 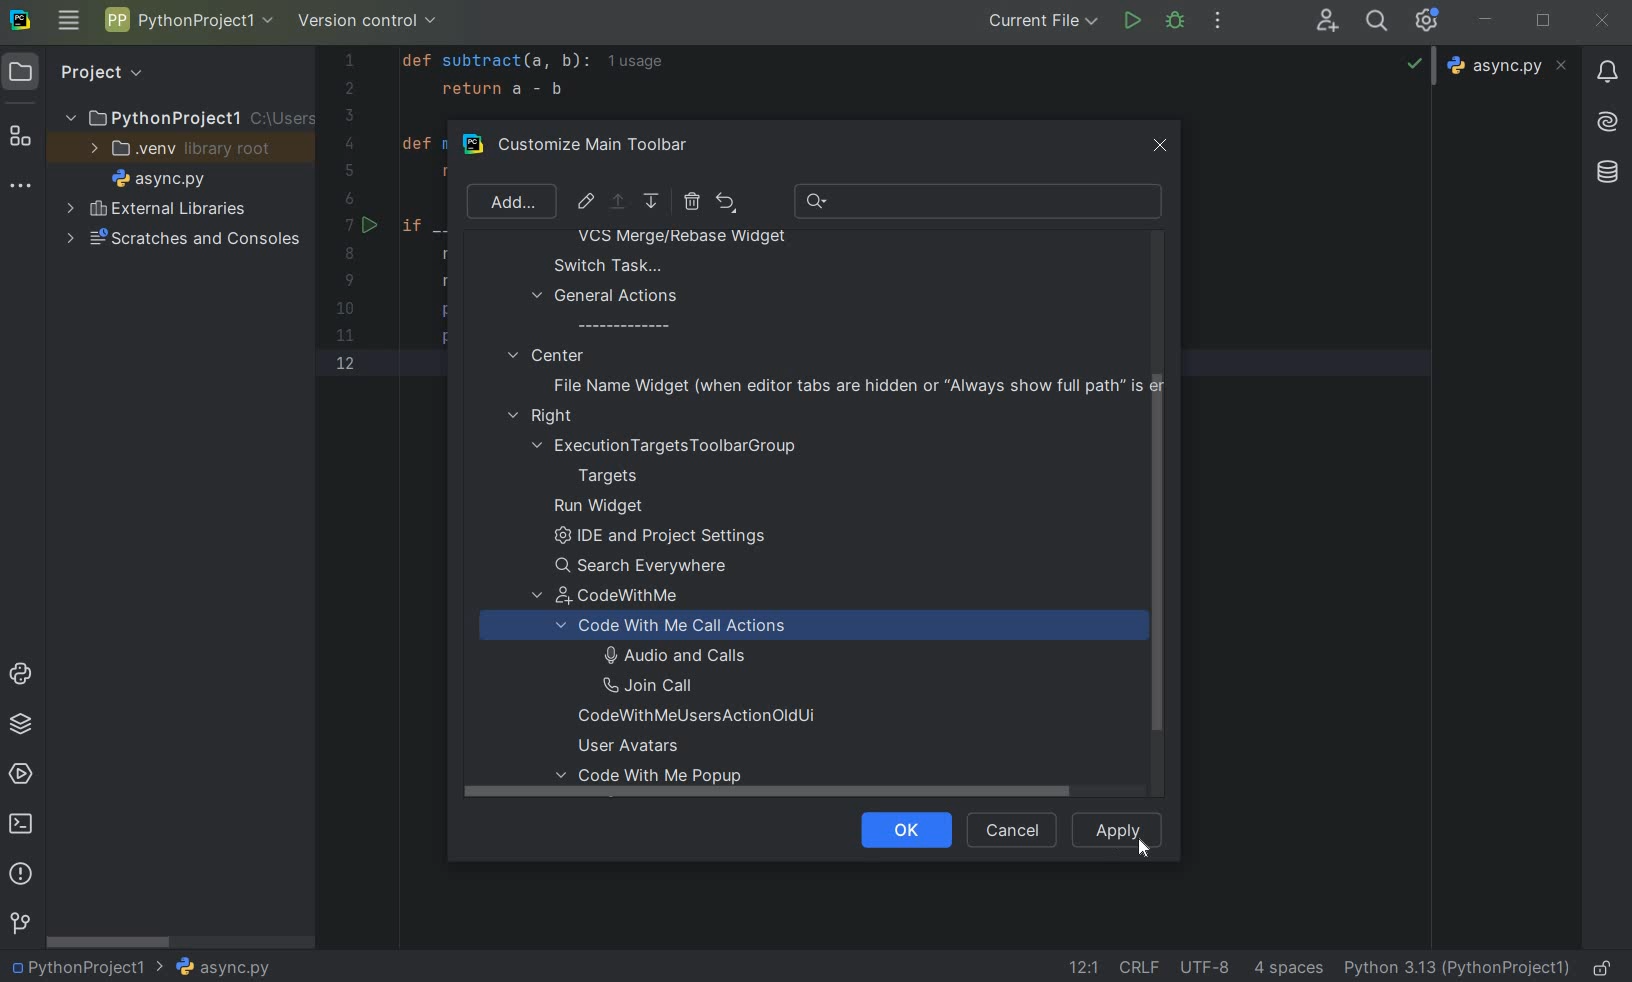 What do you see at coordinates (1118, 829) in the screenshot?
I see `apply` at bounding box center [1118, 829].